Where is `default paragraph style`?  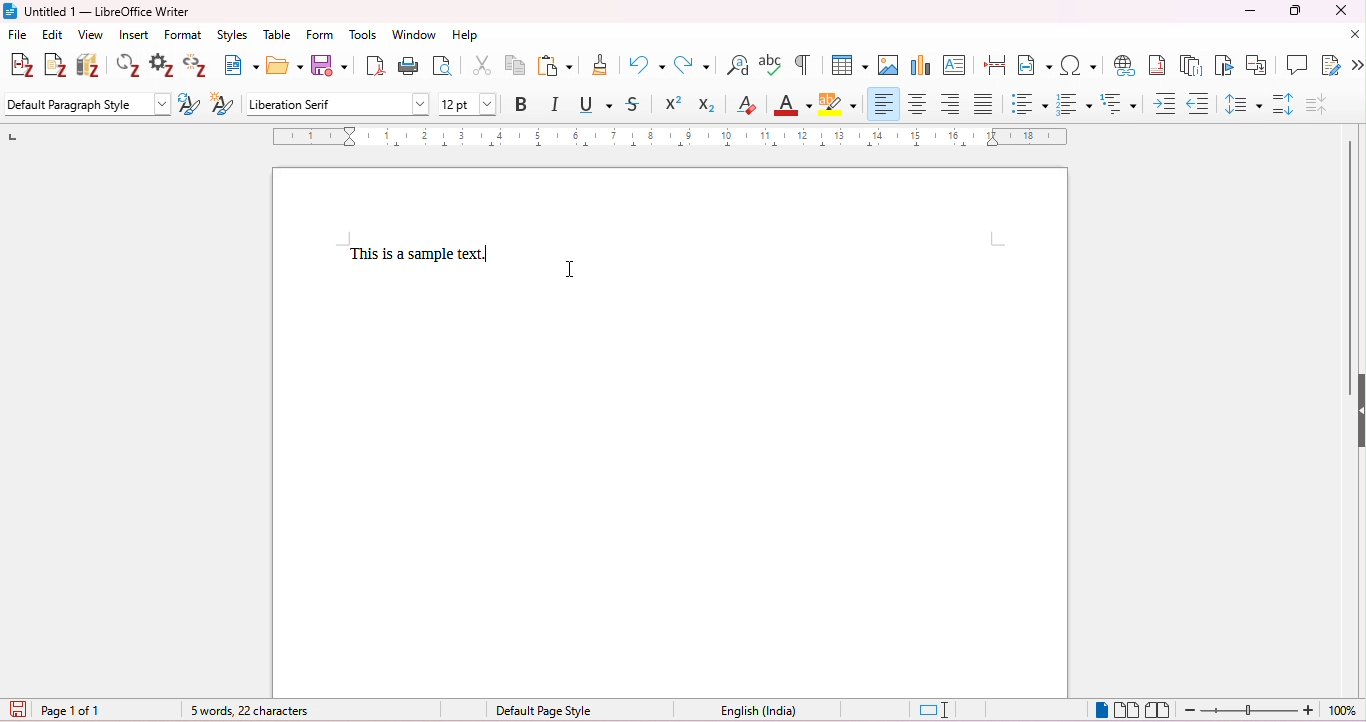 default paragraph style is located at coordinates (90, 104).